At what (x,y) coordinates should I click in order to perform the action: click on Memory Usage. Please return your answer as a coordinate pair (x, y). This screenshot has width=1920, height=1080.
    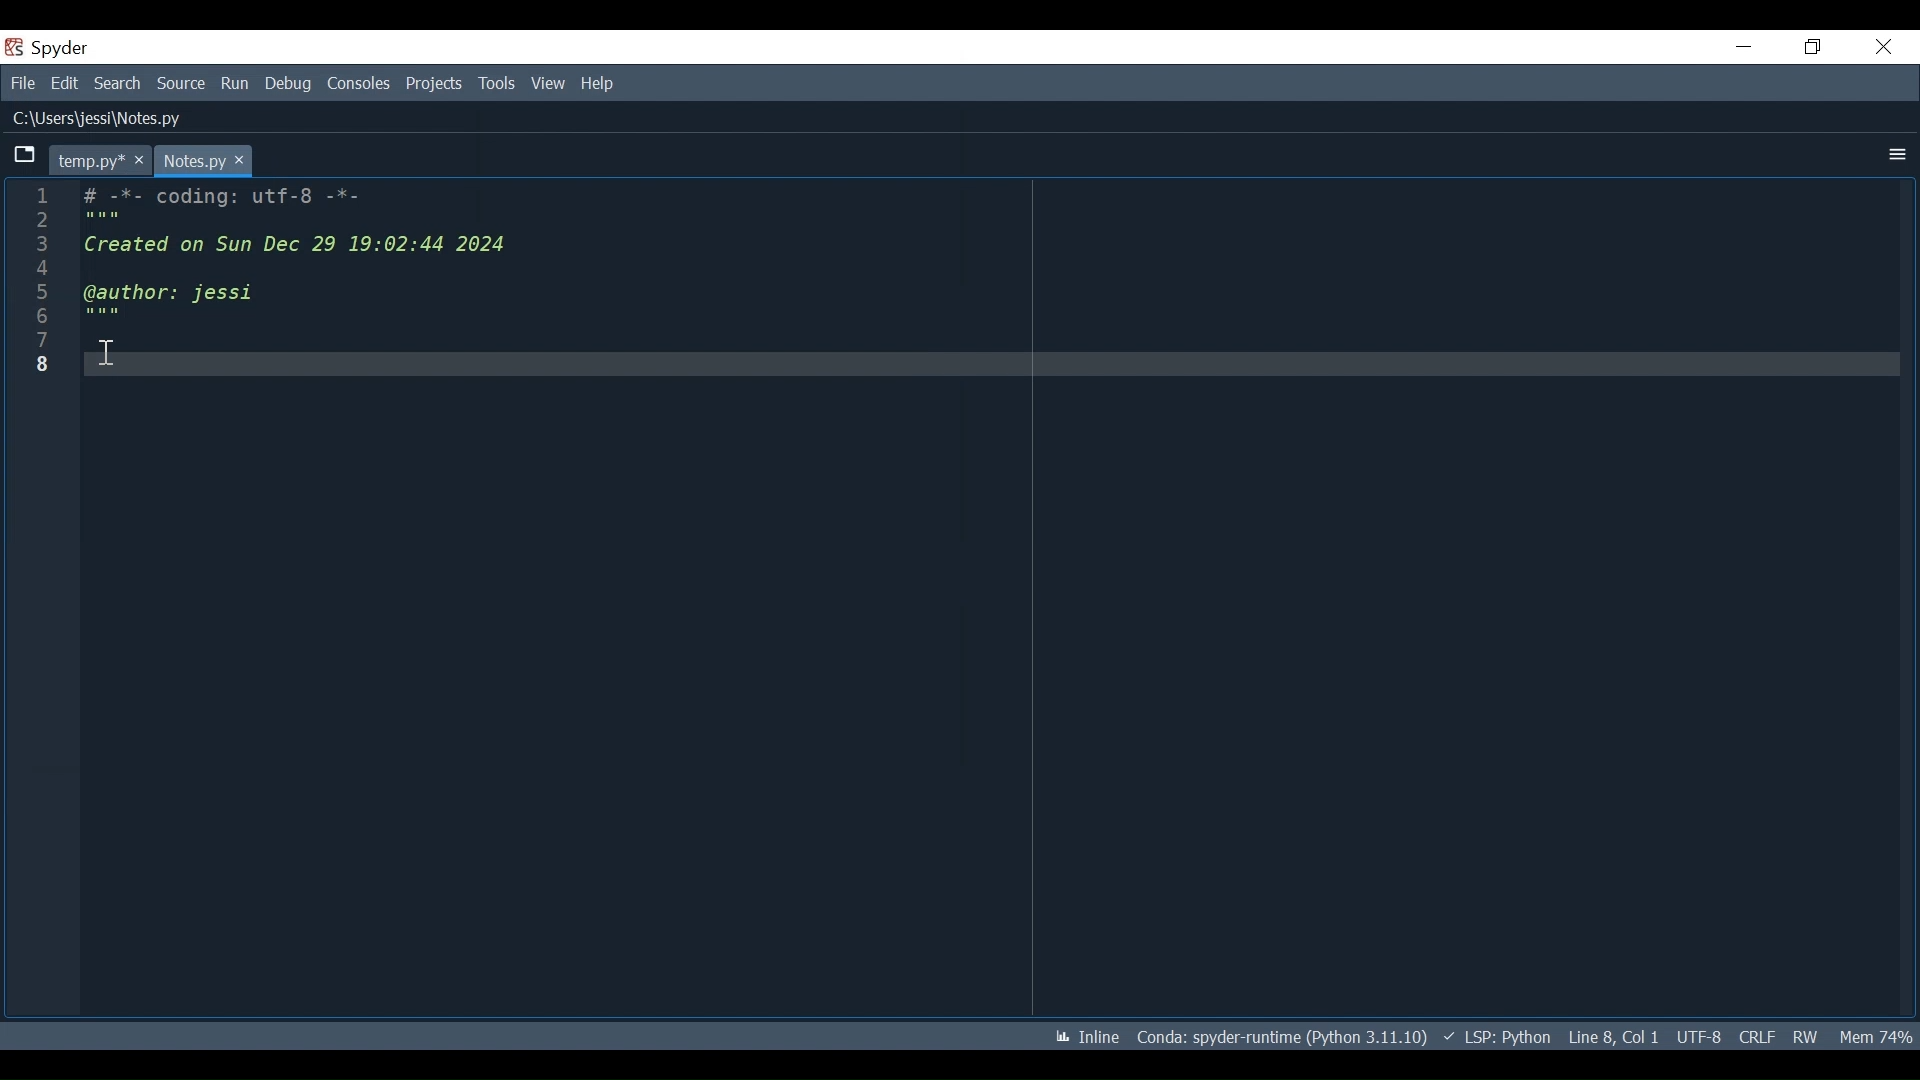
    Looking at the image, I should click on (1874, 1035).